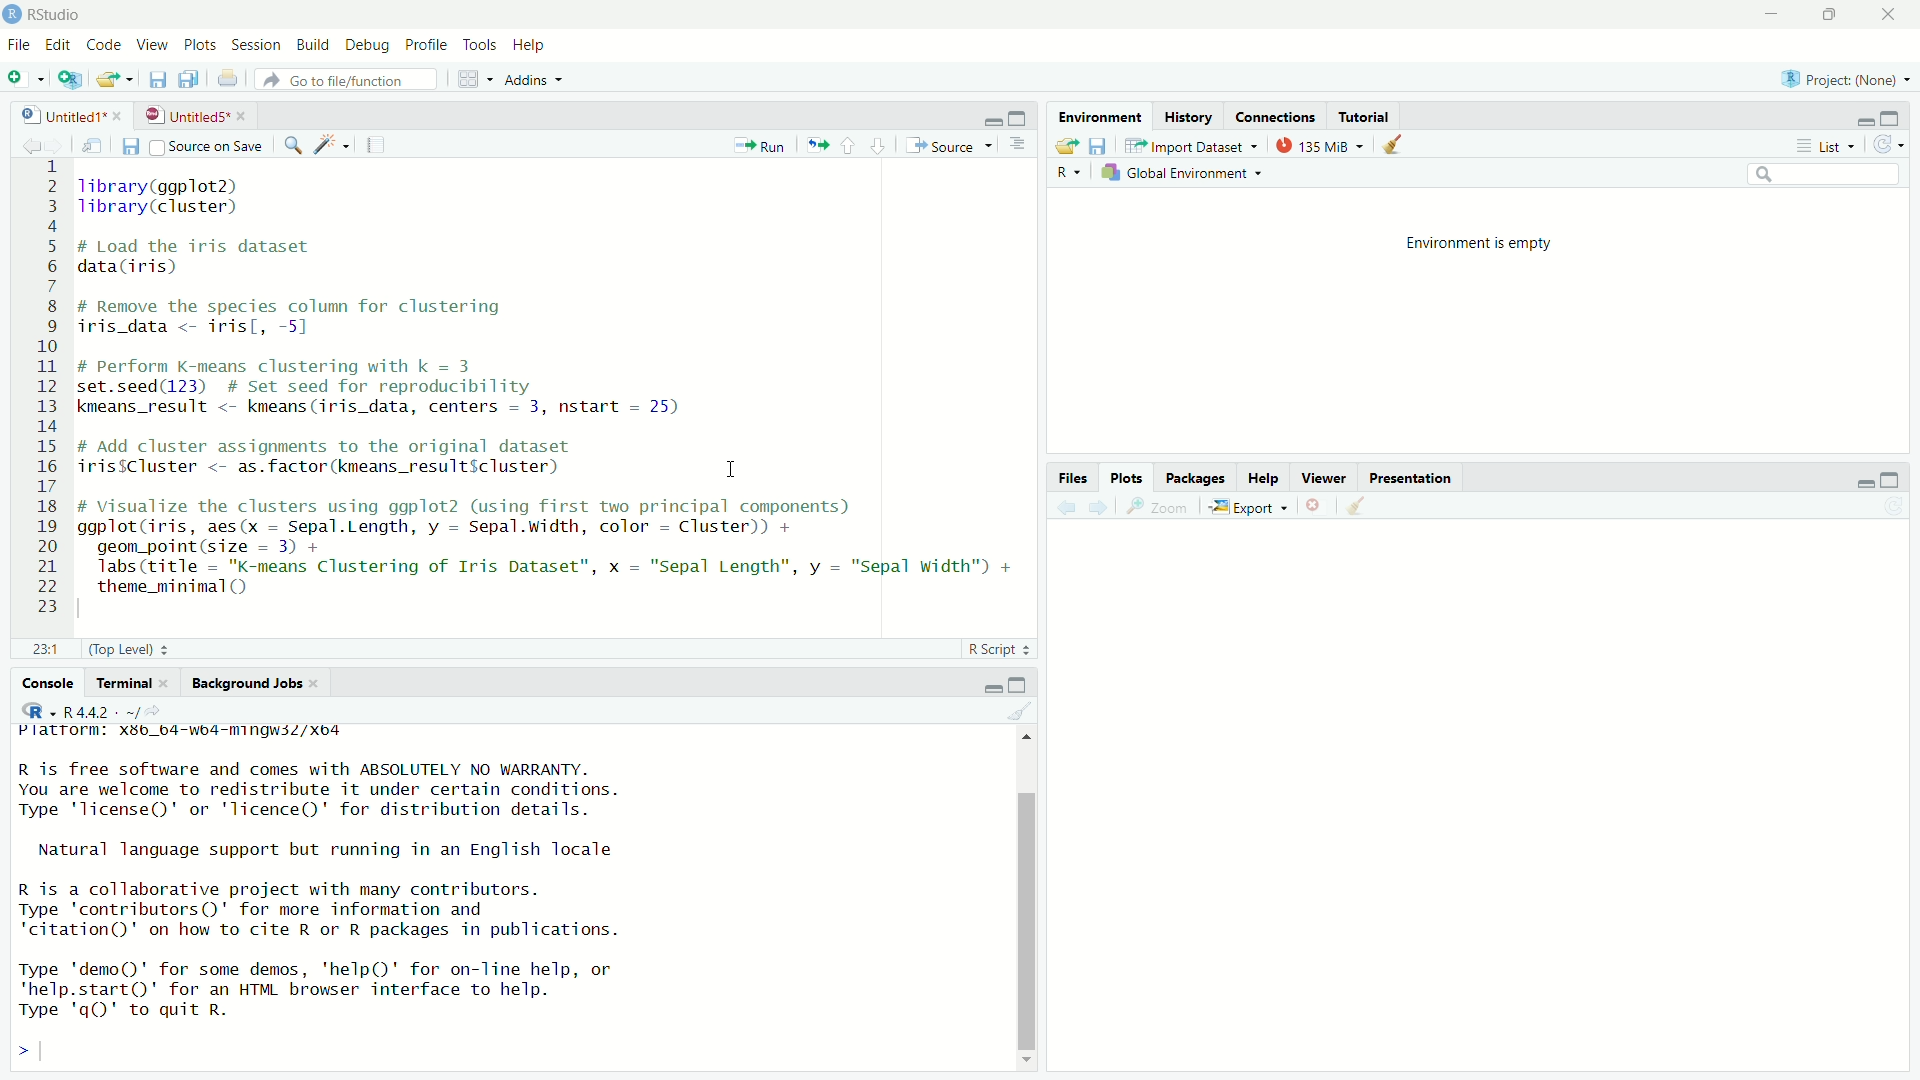 Image resolution: width=1920 pixels, height=1080 pixels. I want to click on plots, so click(1125, 477).